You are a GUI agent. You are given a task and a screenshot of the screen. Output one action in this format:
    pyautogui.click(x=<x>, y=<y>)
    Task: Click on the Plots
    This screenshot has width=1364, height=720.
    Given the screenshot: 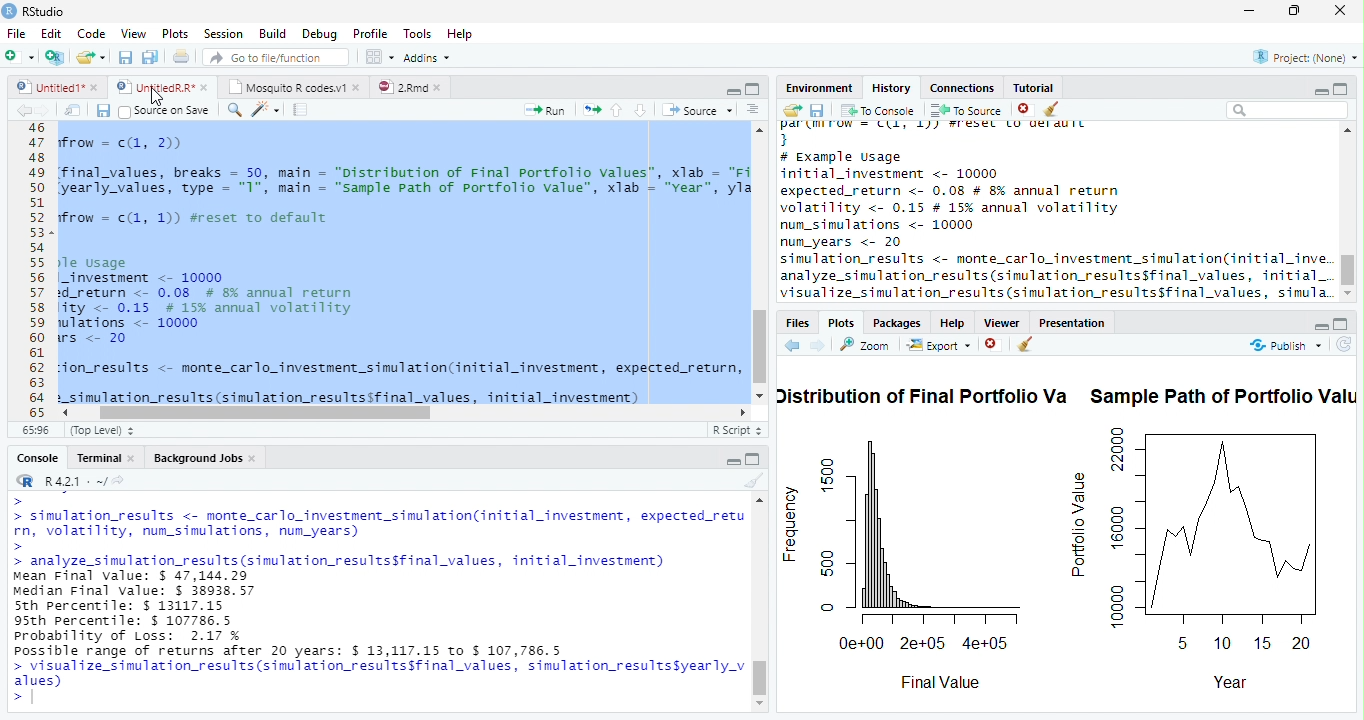 What is the action you would take?
    pyautogui.click(x=841, y=322)
    